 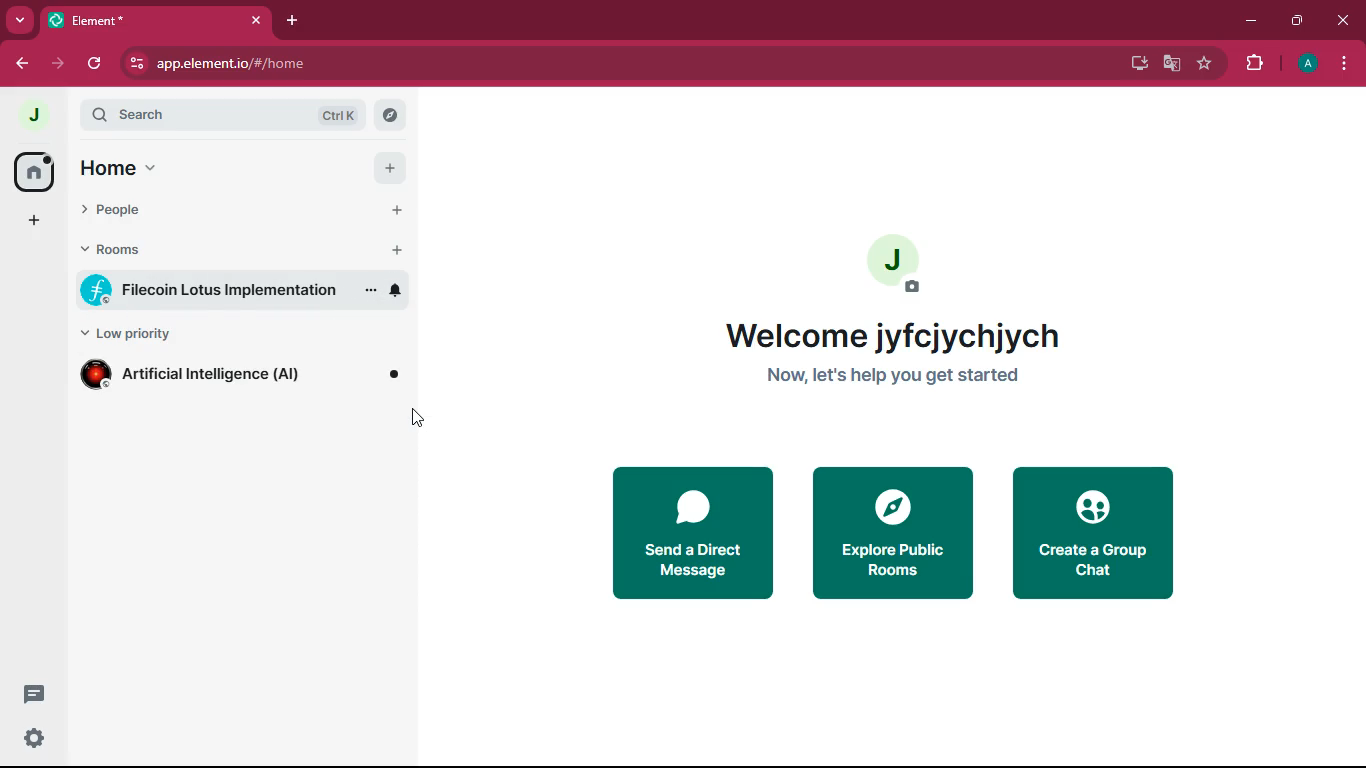 What do you see at coordinates (157, 21) in the screenshot?
I see `tab` at bounding box center [157, 21].